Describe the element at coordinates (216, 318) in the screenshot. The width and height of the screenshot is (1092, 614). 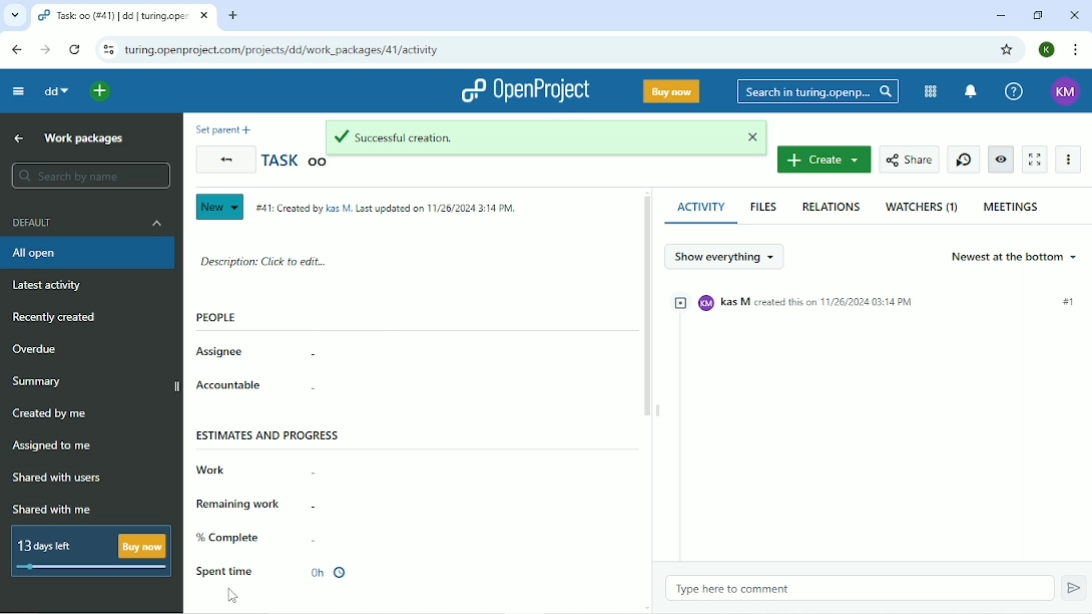
I see `people` at that location.